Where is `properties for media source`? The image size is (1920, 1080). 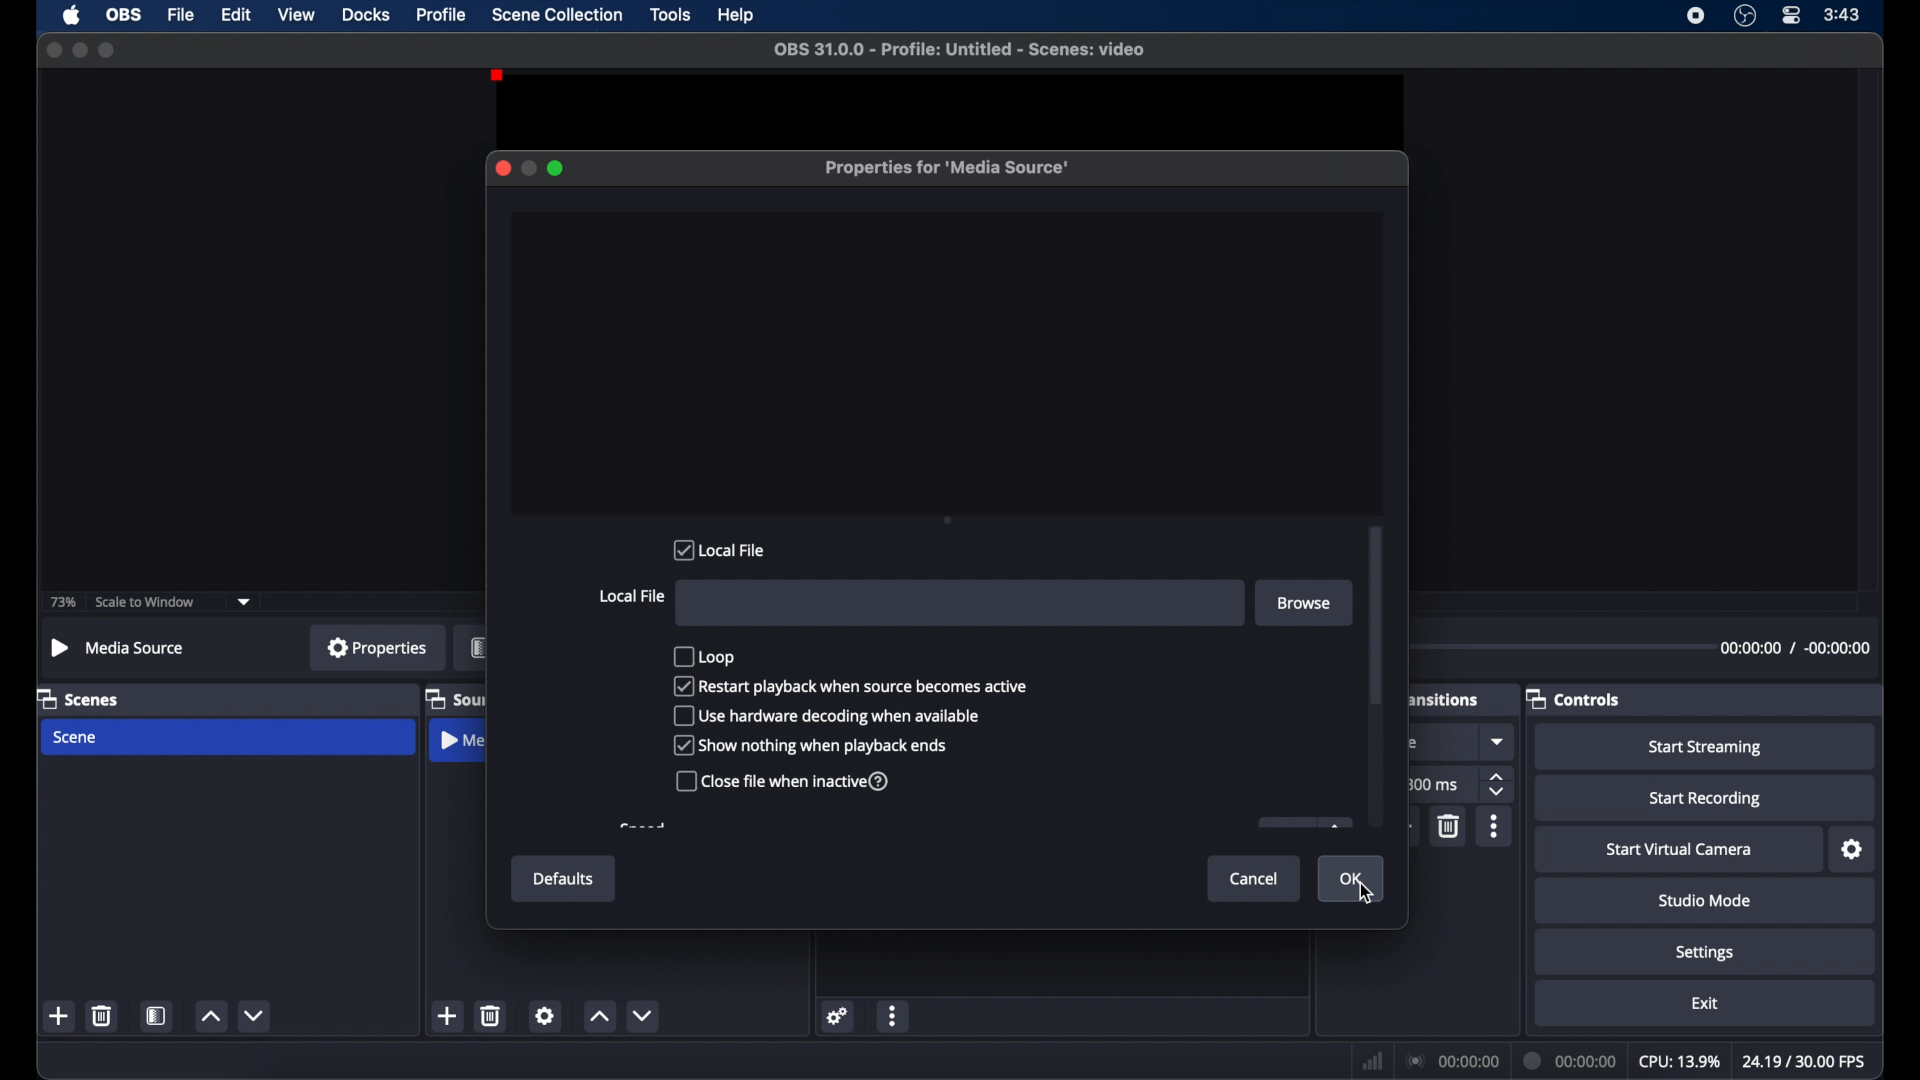 properties for media source is located at coordinates (950, 169).